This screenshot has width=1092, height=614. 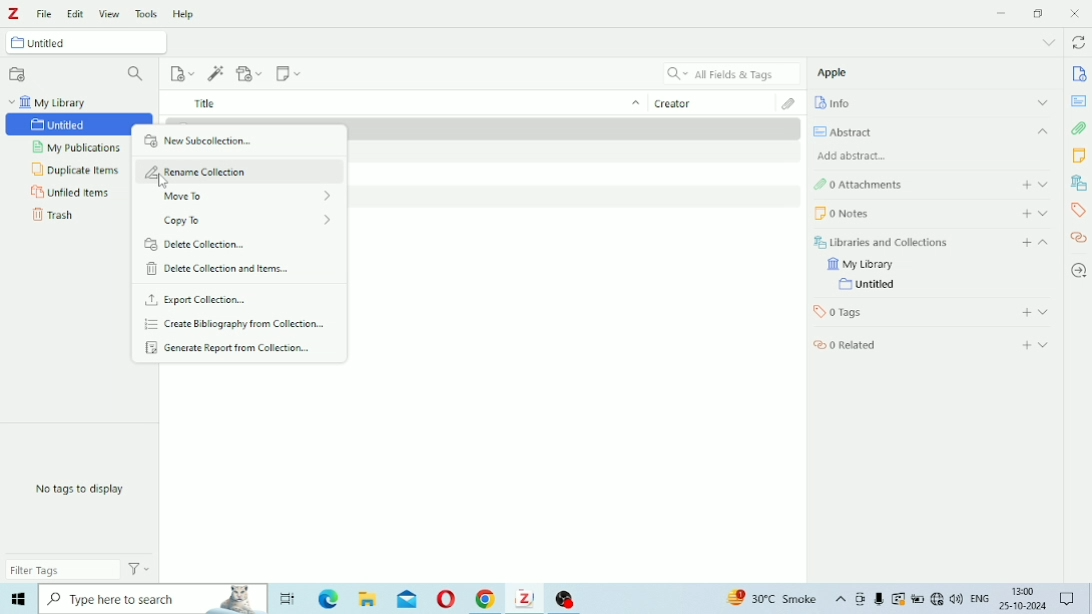 What do you see at coordinates (1043, 345) in the screenshot?
I see `Expand section` at bounding box center [1043, 345].